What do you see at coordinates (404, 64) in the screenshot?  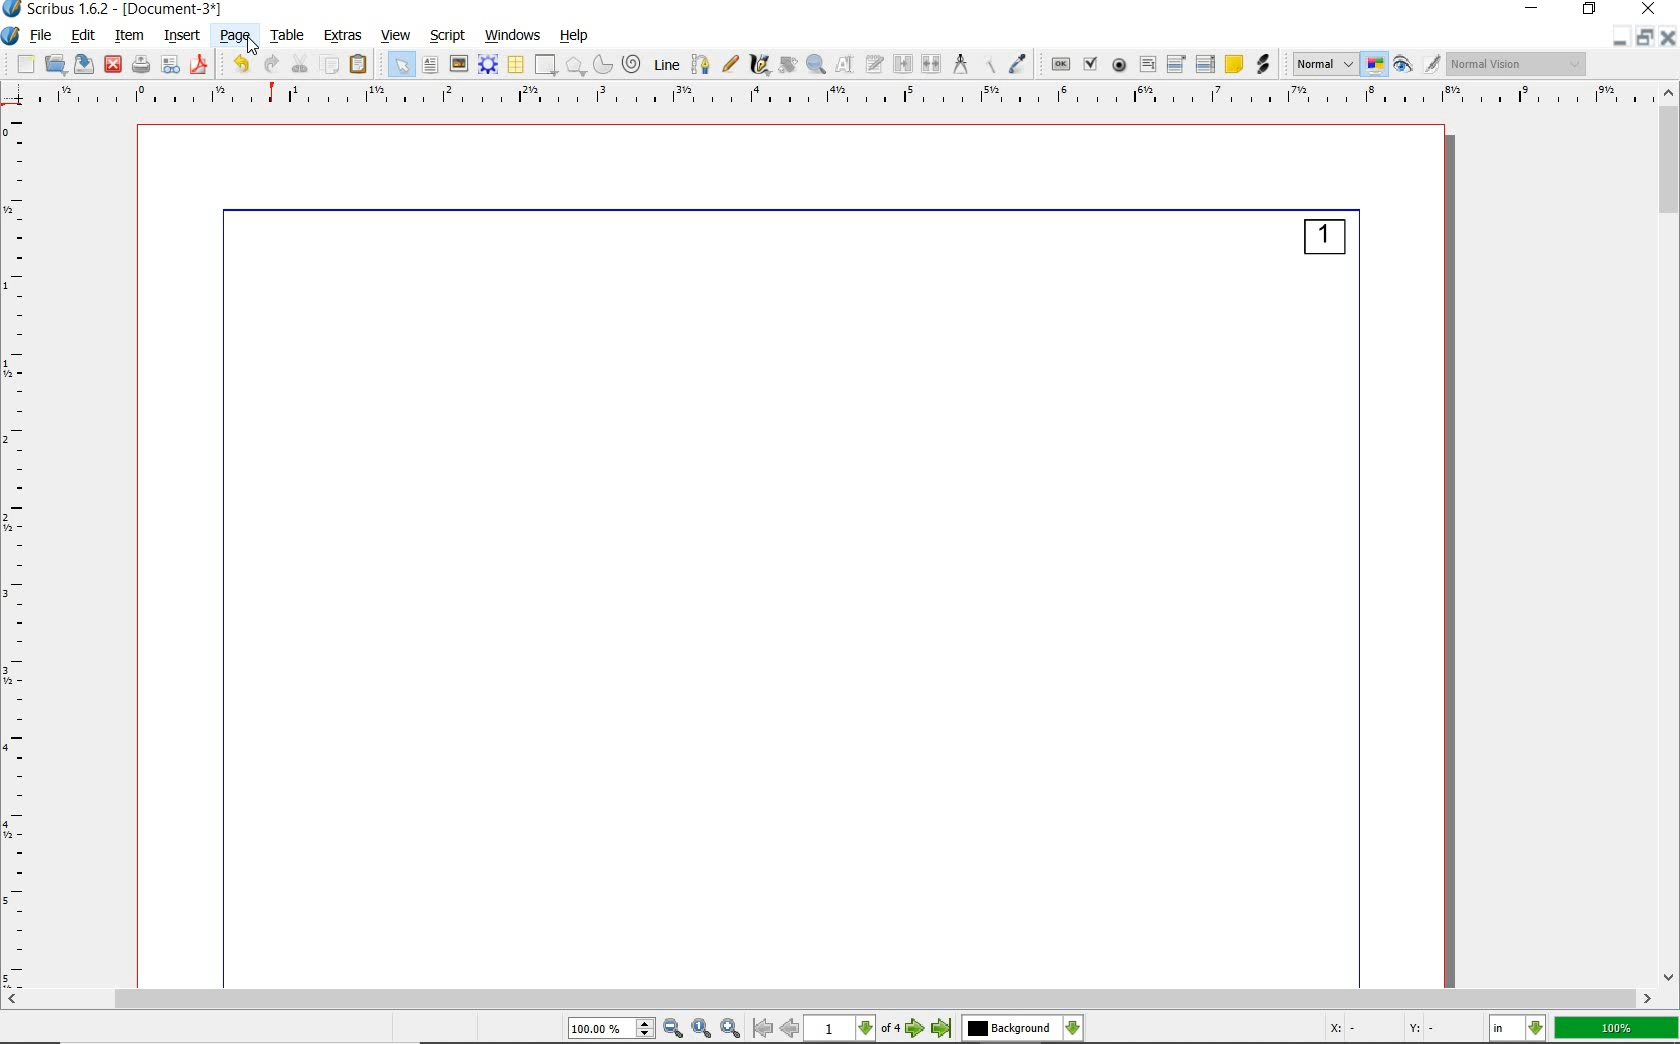 I see `select` at bounding box center [404, 64].